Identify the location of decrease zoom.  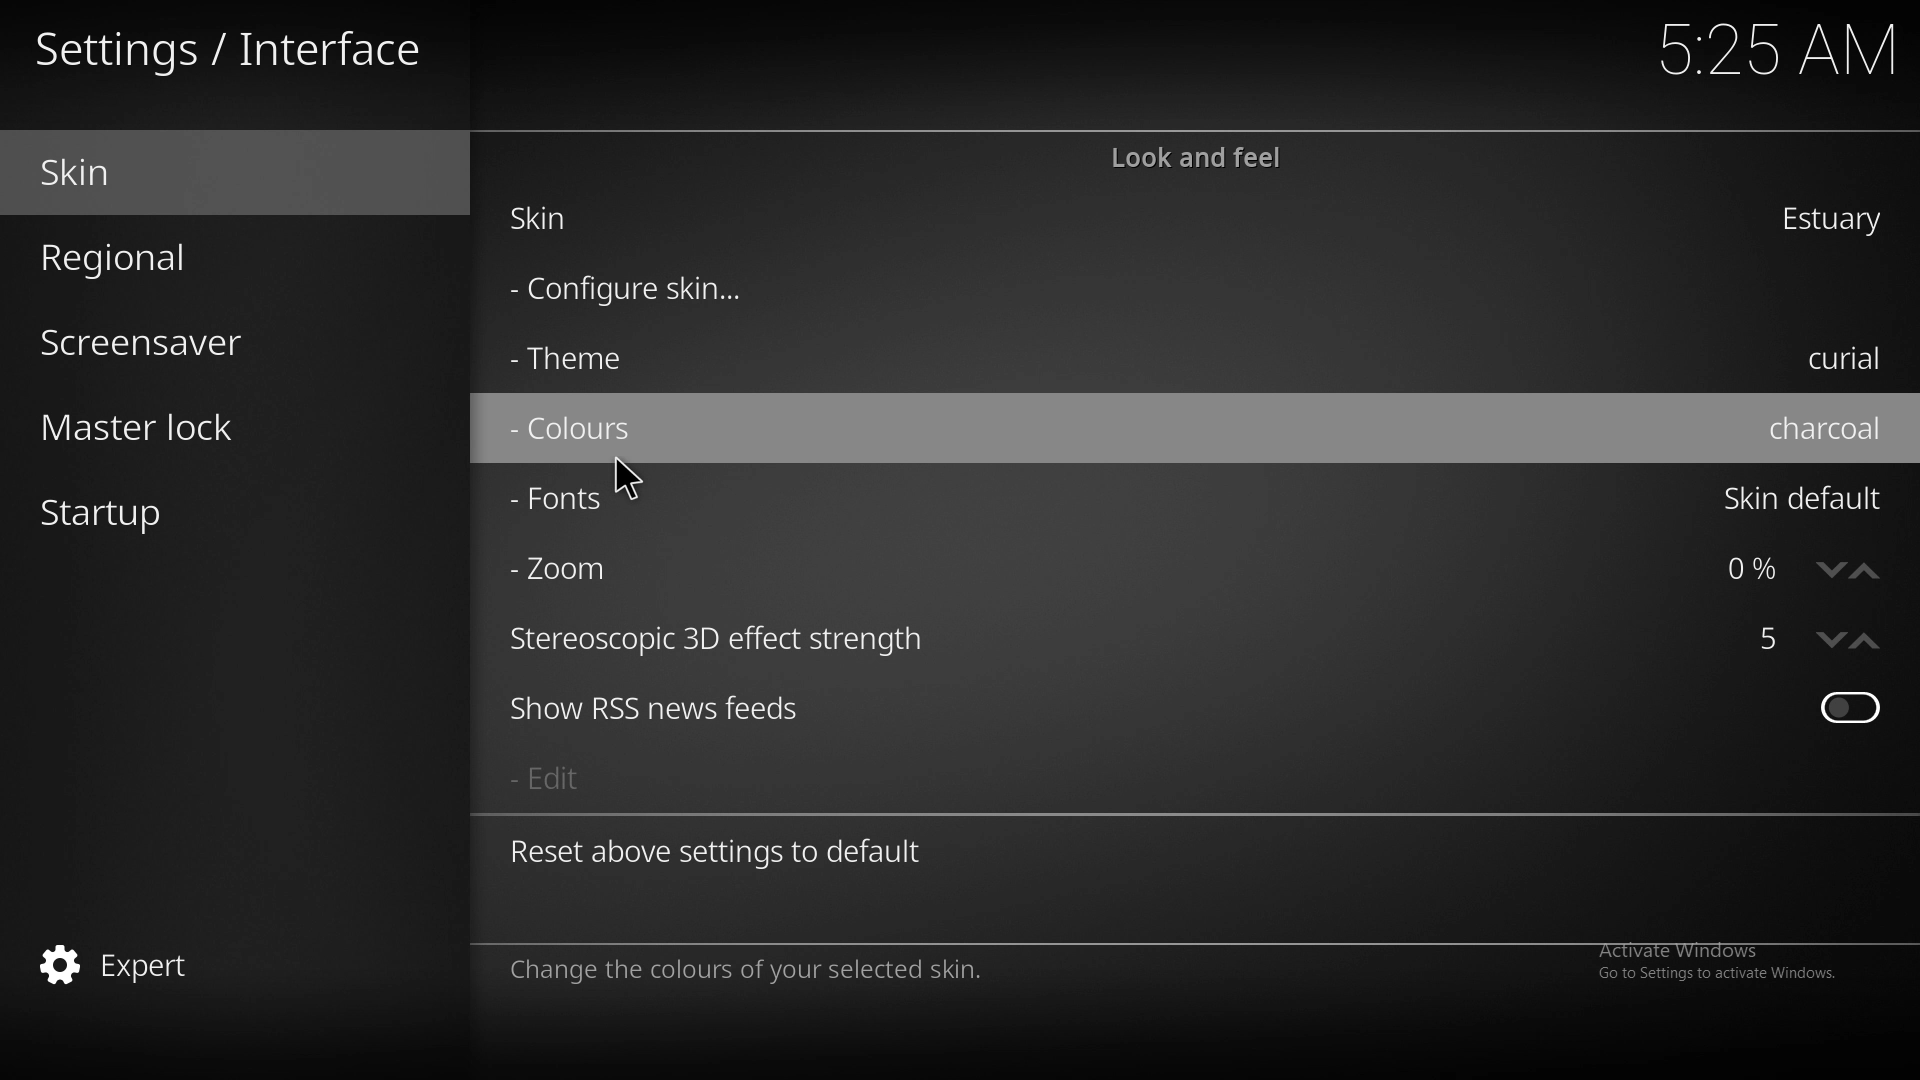
(1830, 567).